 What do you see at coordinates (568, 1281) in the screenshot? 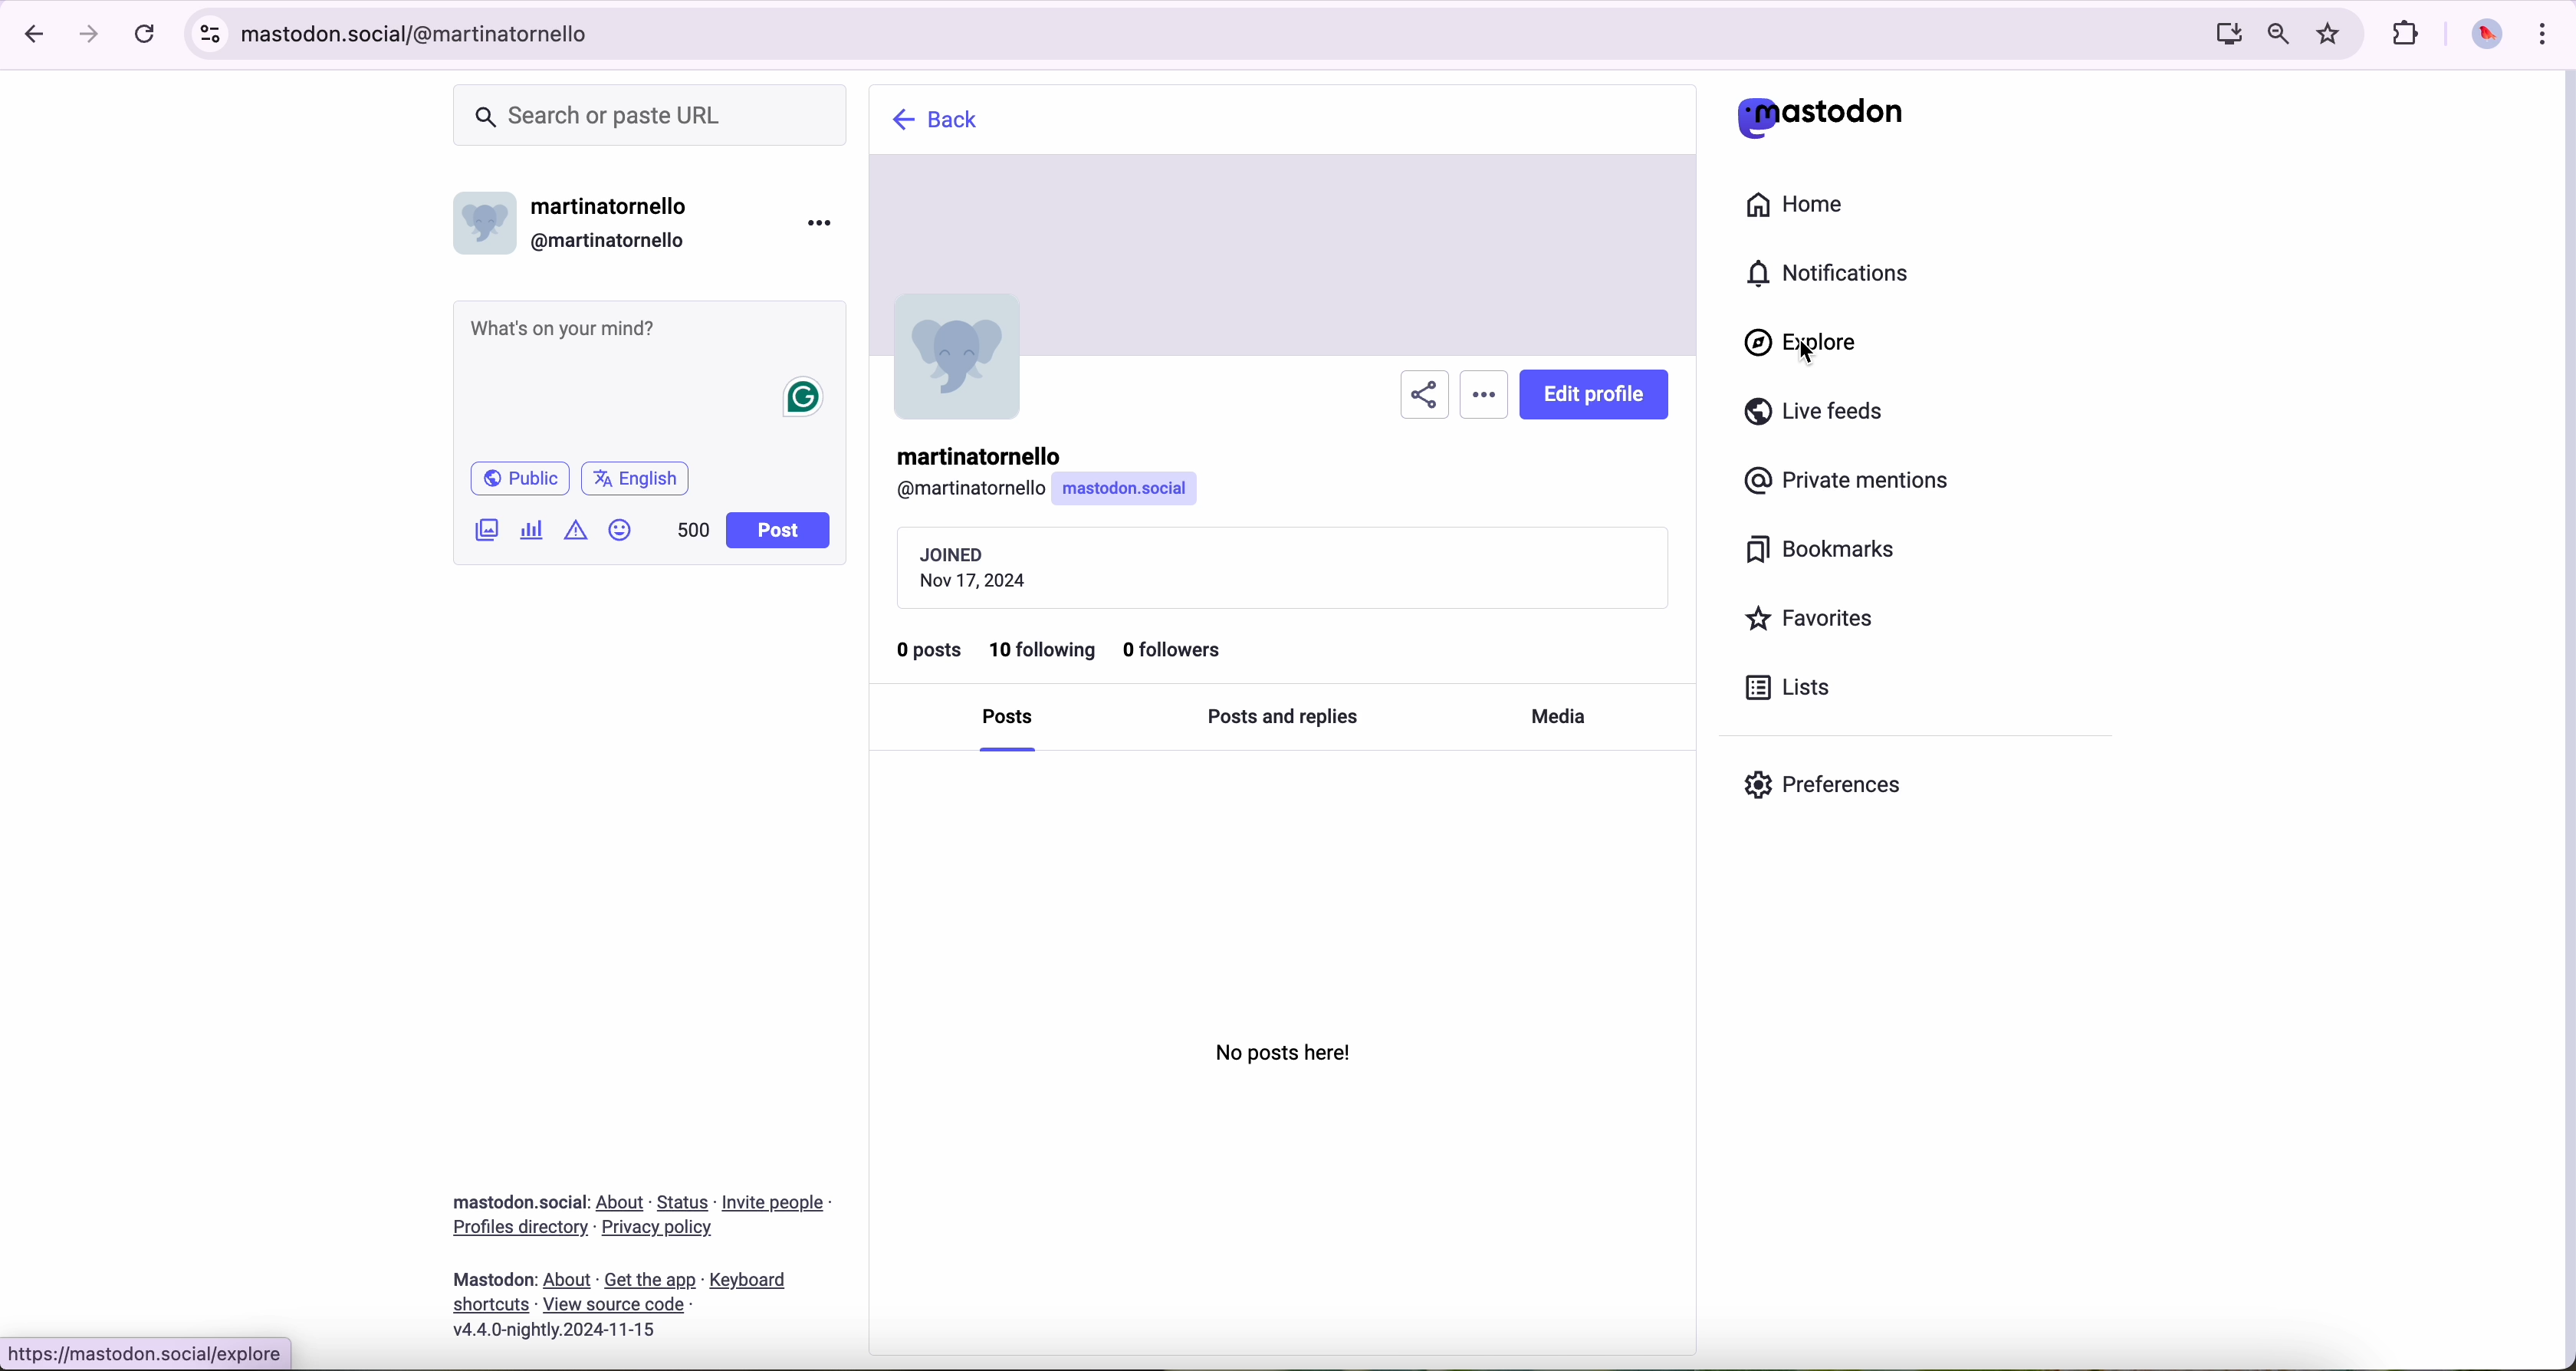
I see `link` at bounding box center [568, 1281].